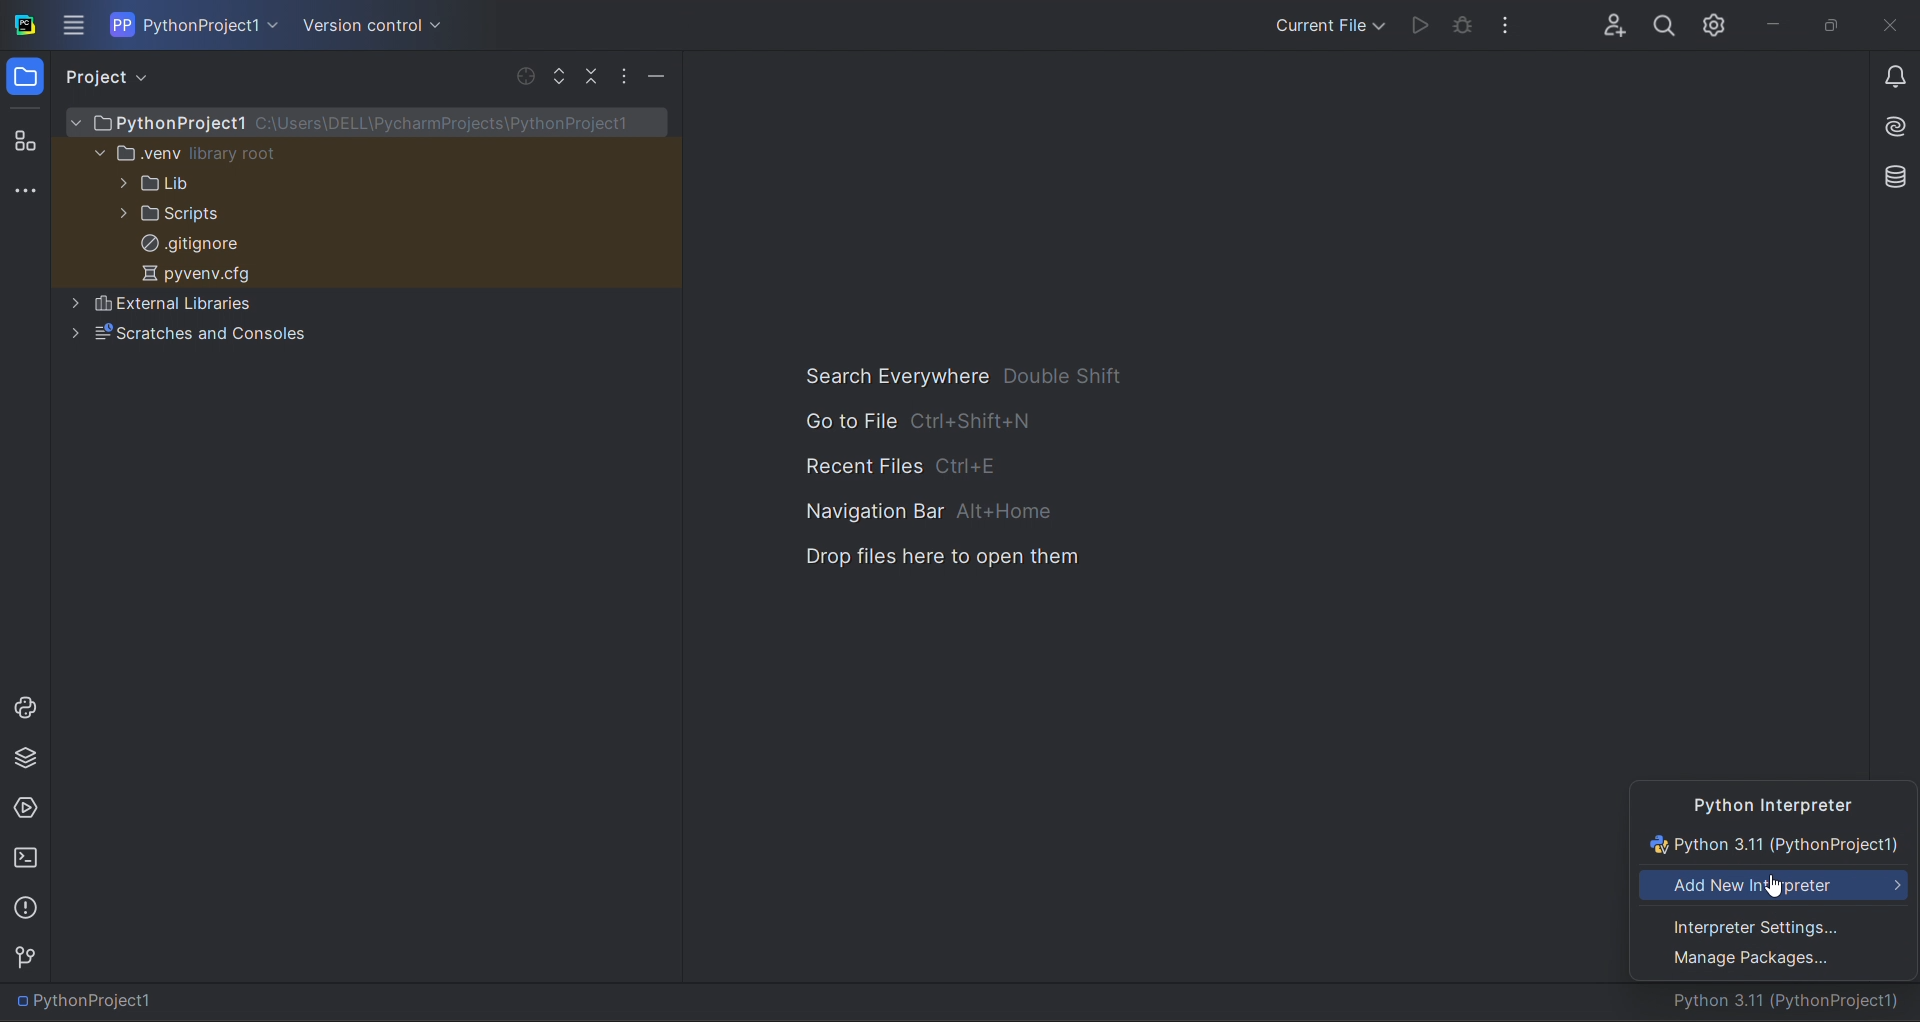  I want to click on more actions, so click(1513, 23).